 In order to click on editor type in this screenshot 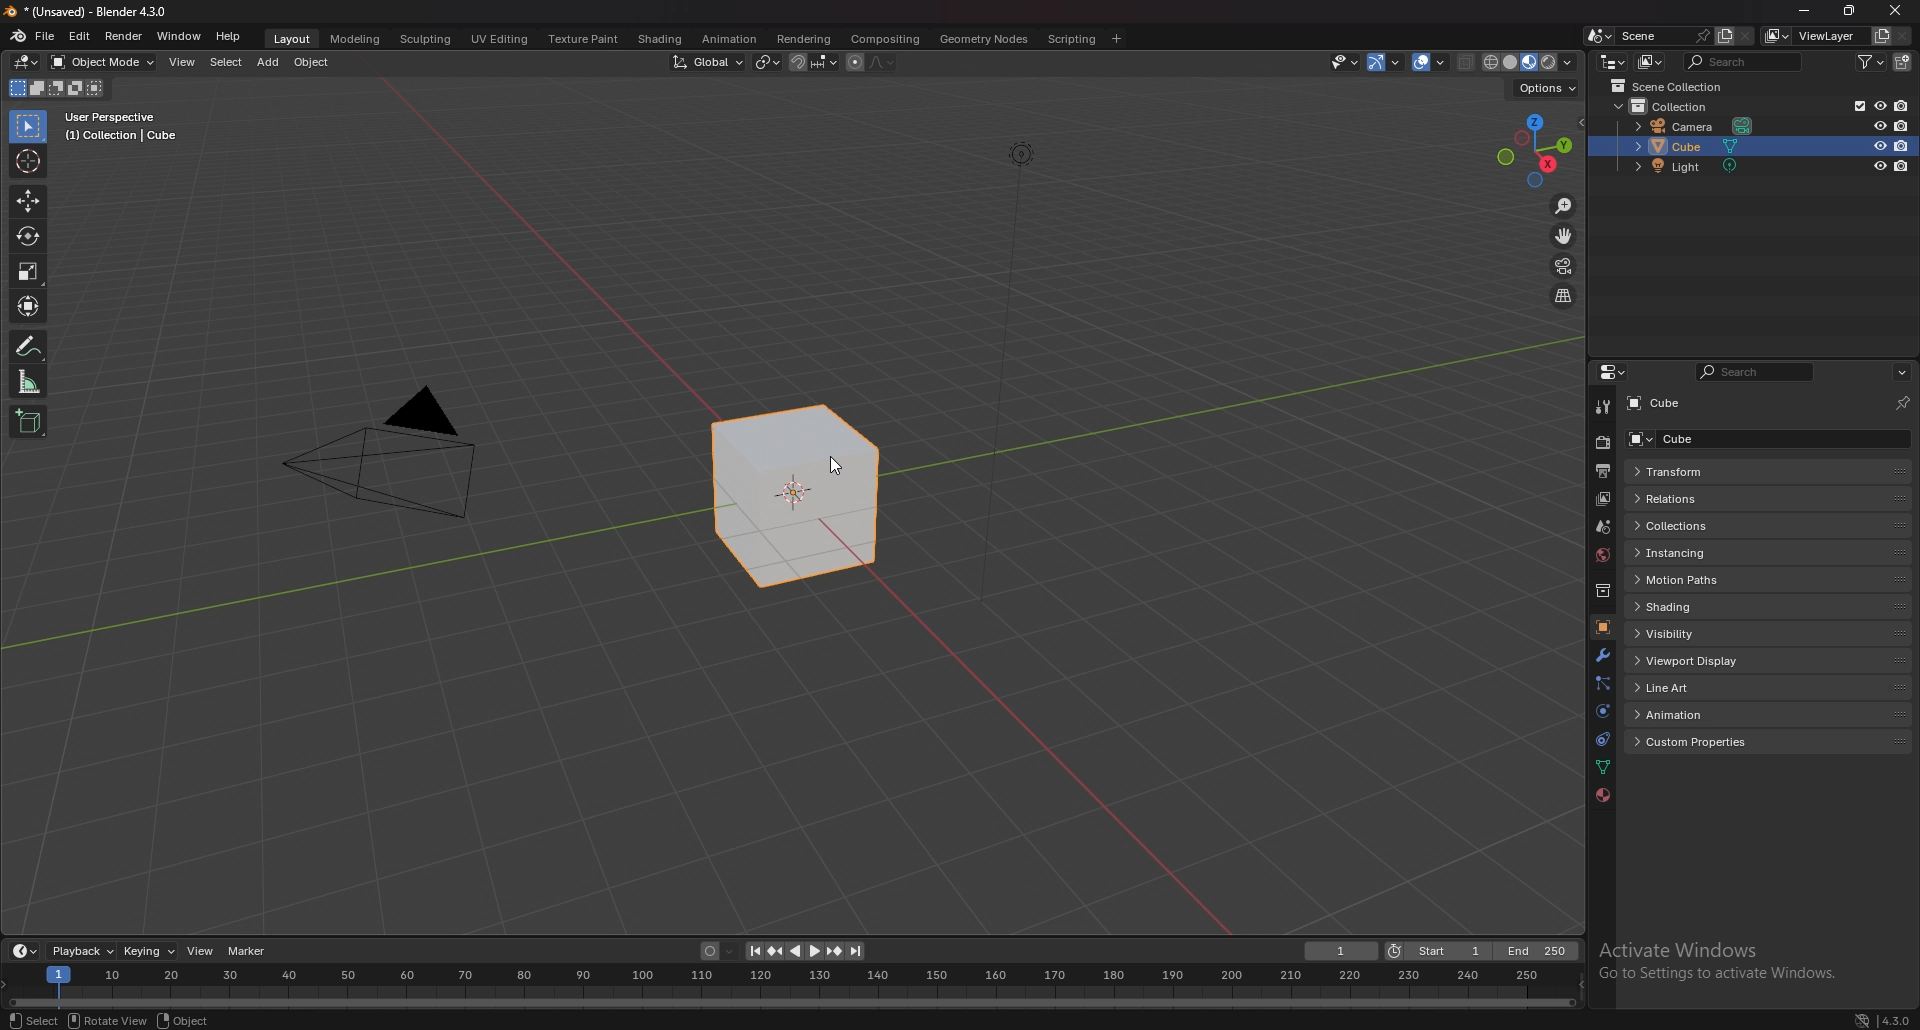, I will do `click(1612, 62)`.